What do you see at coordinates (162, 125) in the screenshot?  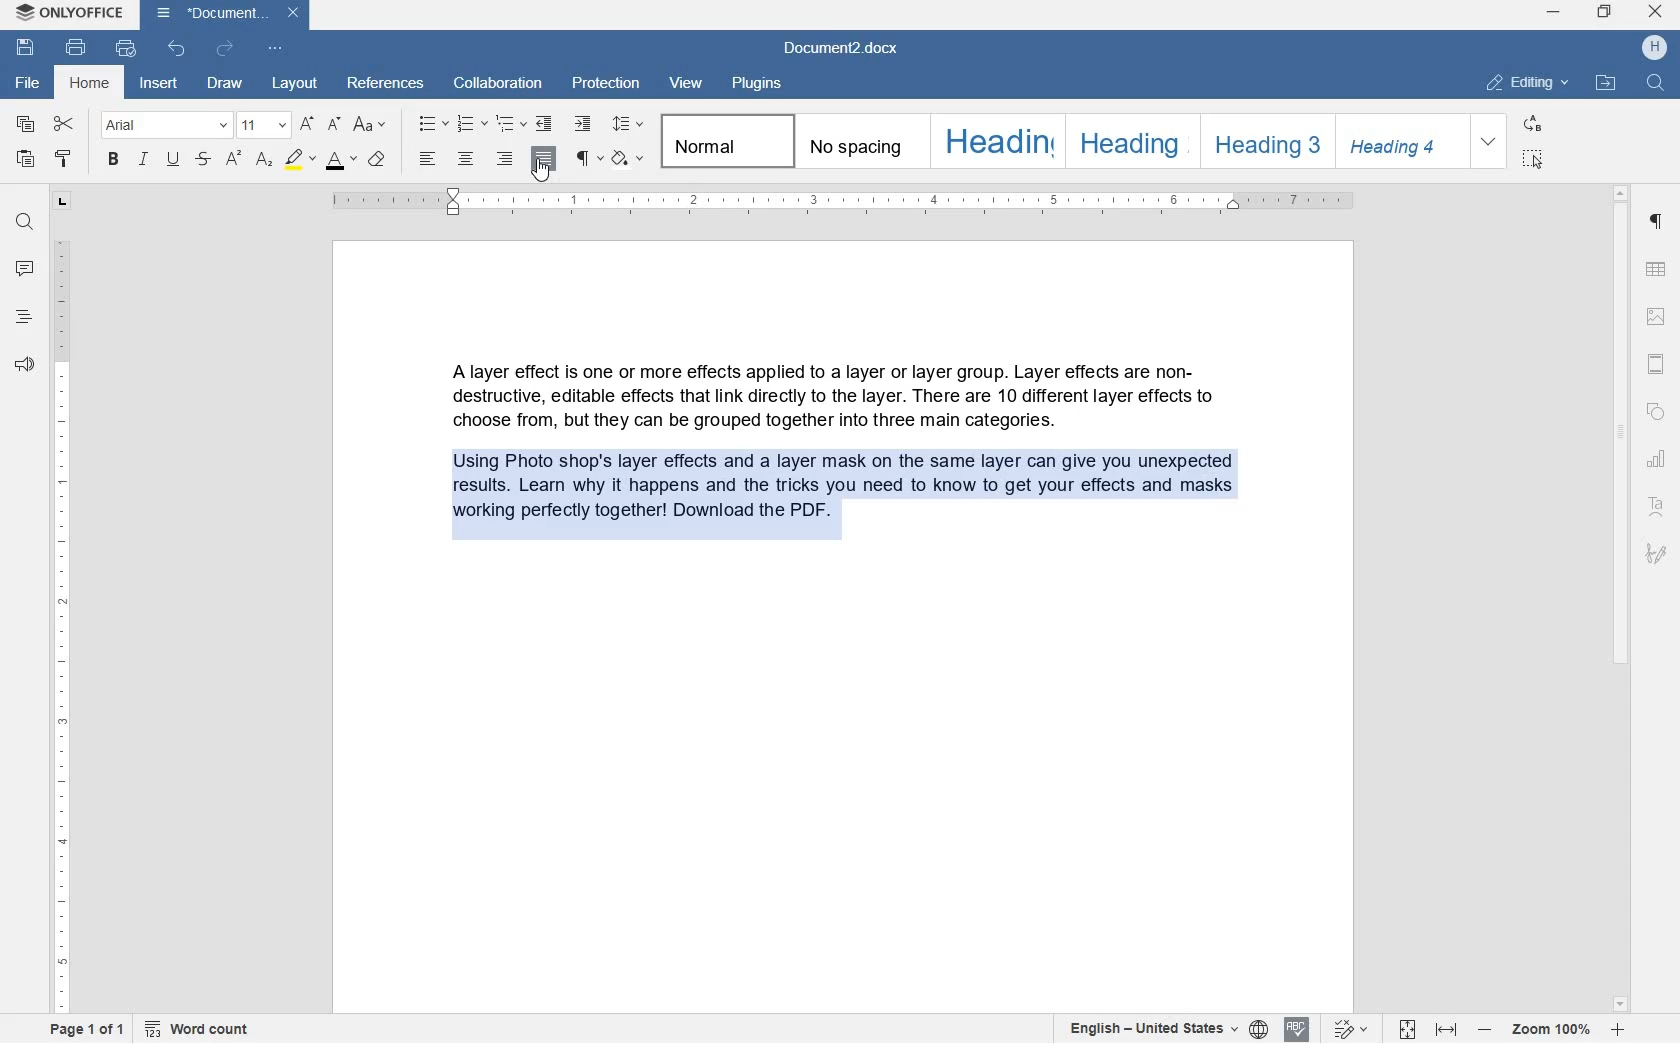 I see `FONT NAME` at bounding box center [162, 125].